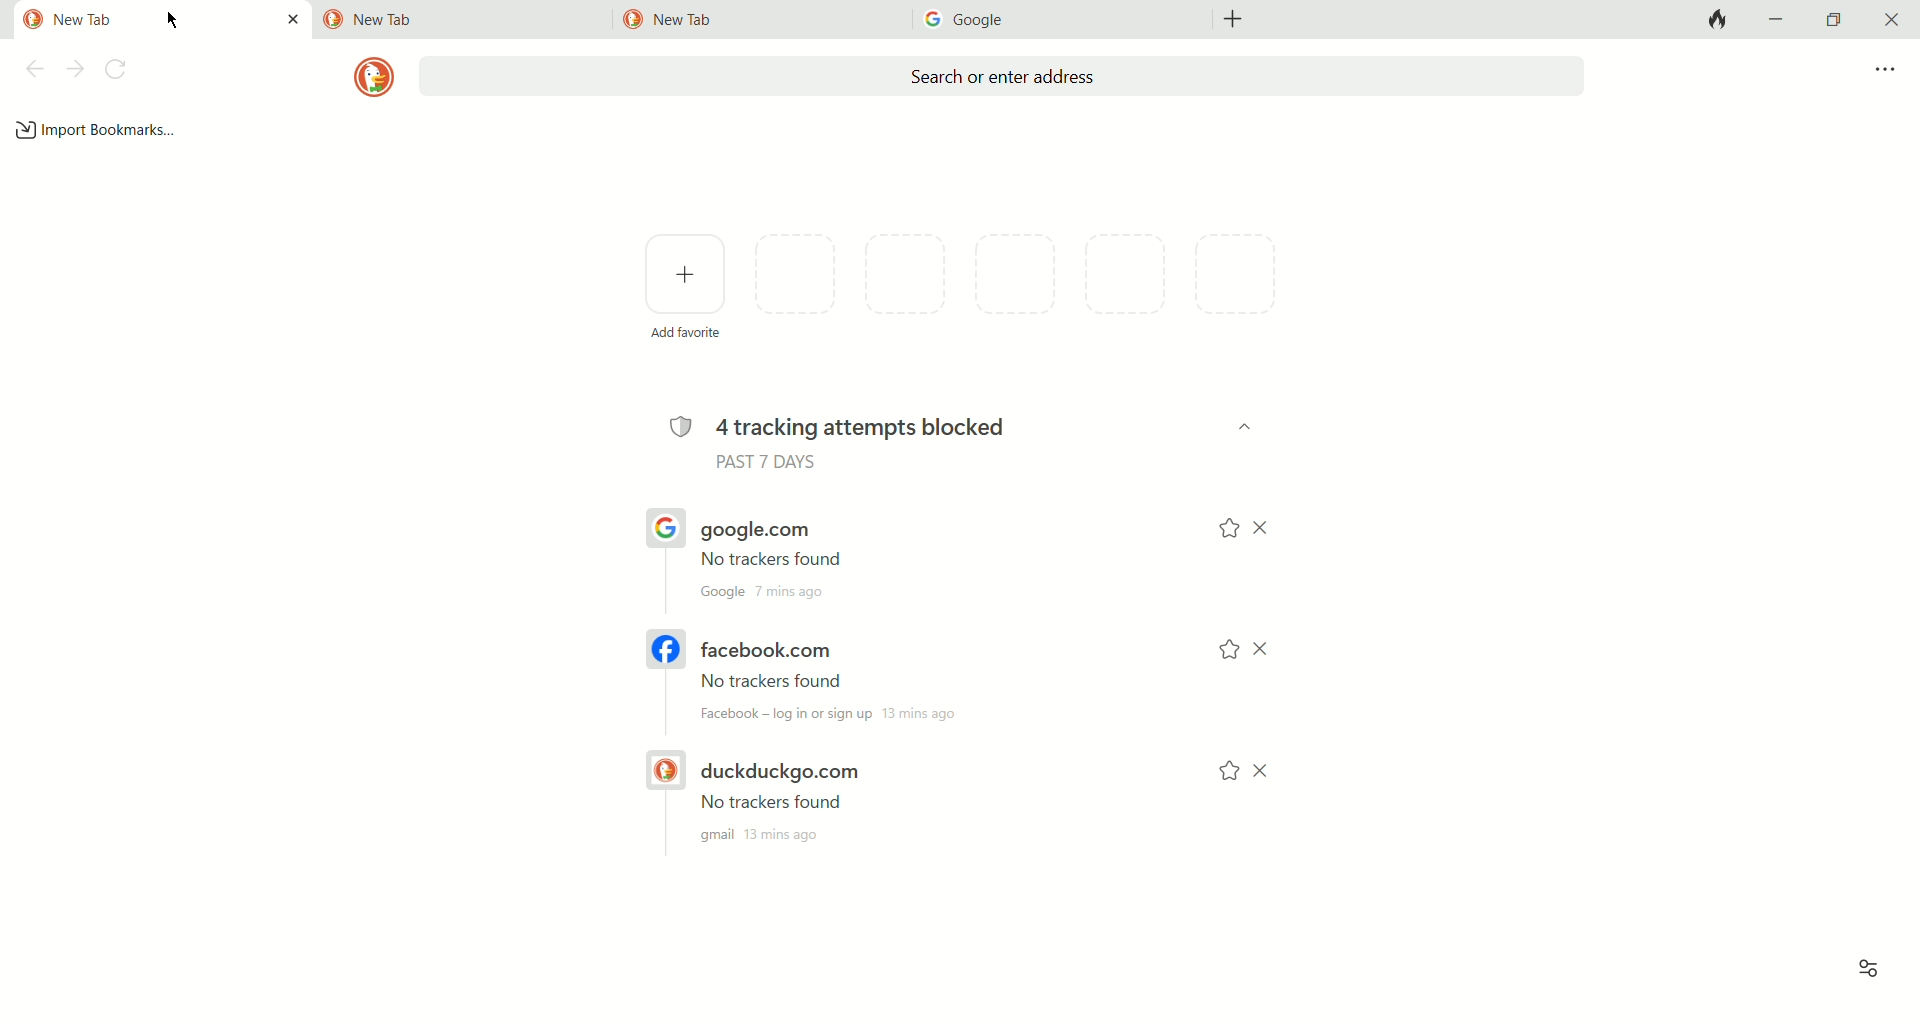  I want to click on search, so click(1003, 75).